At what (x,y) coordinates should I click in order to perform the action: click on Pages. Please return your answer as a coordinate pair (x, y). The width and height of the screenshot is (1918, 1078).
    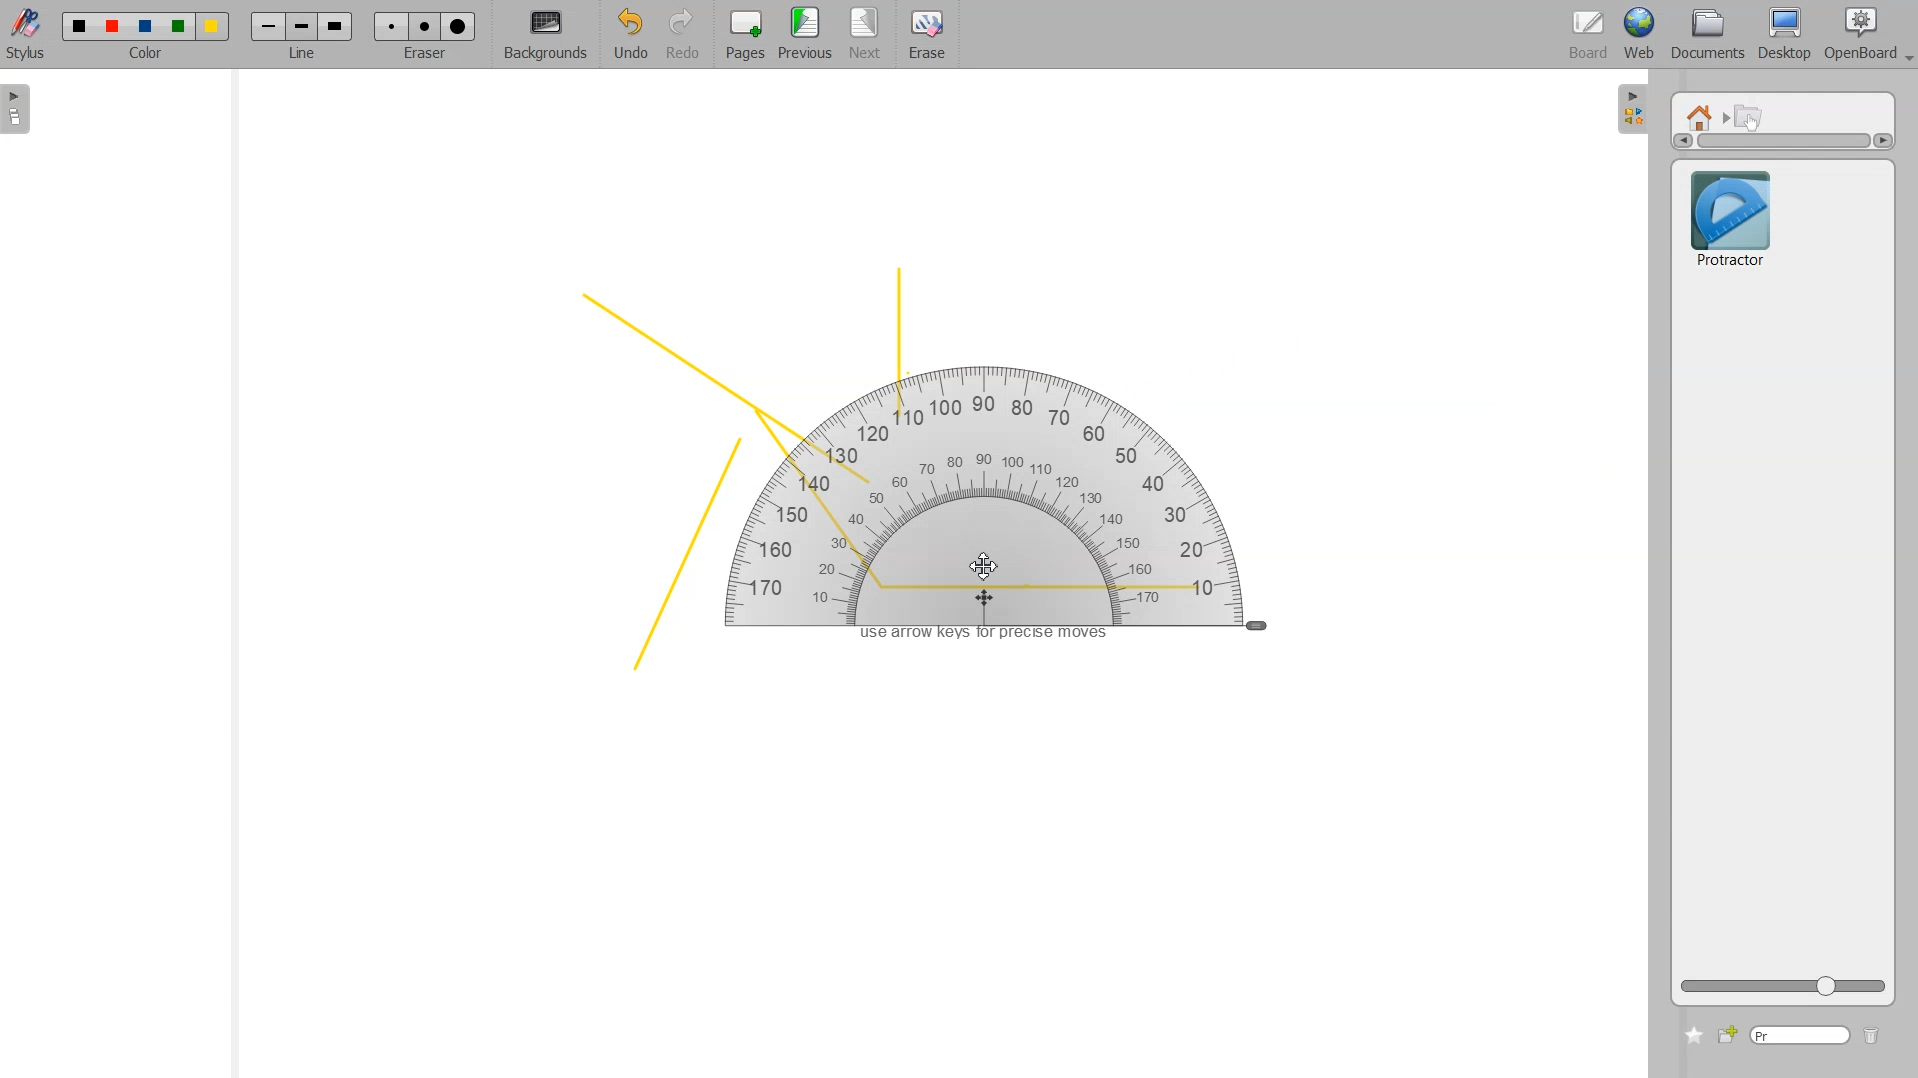
    Looking at the image, I should click on (743, 36).